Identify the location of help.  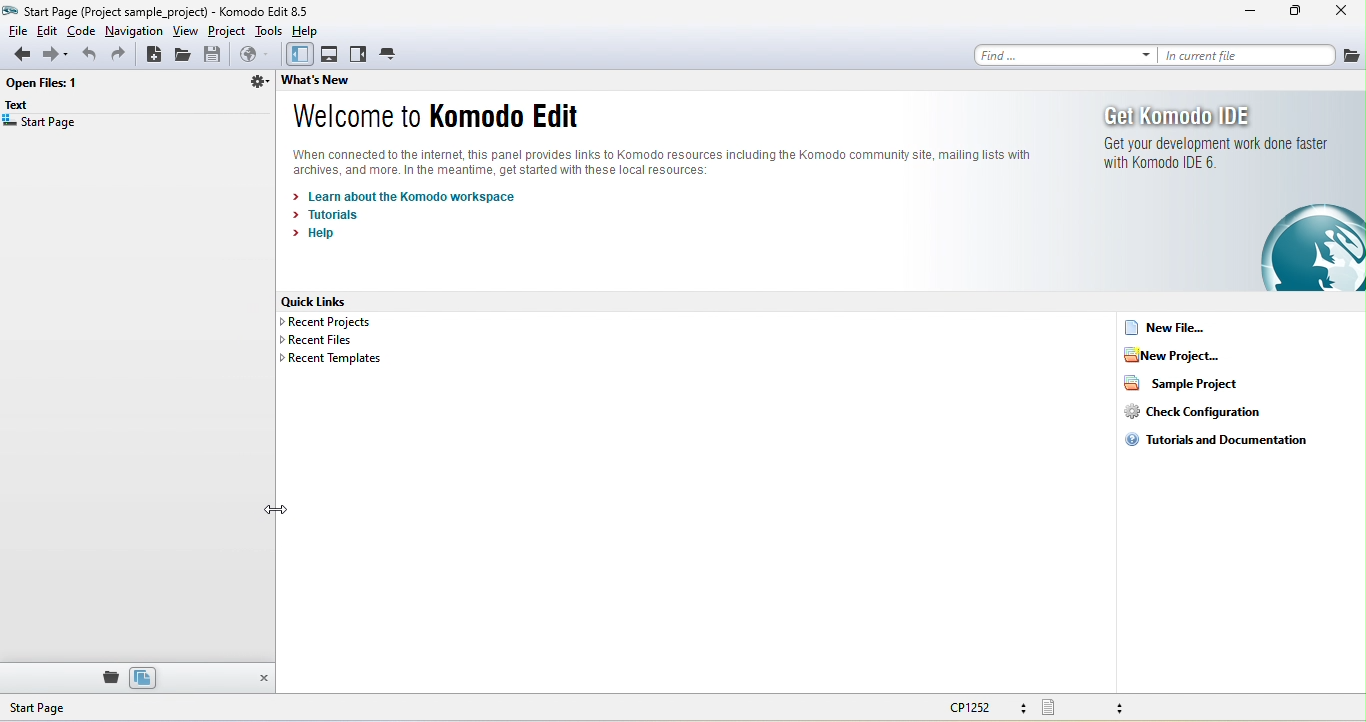
(310, 30).